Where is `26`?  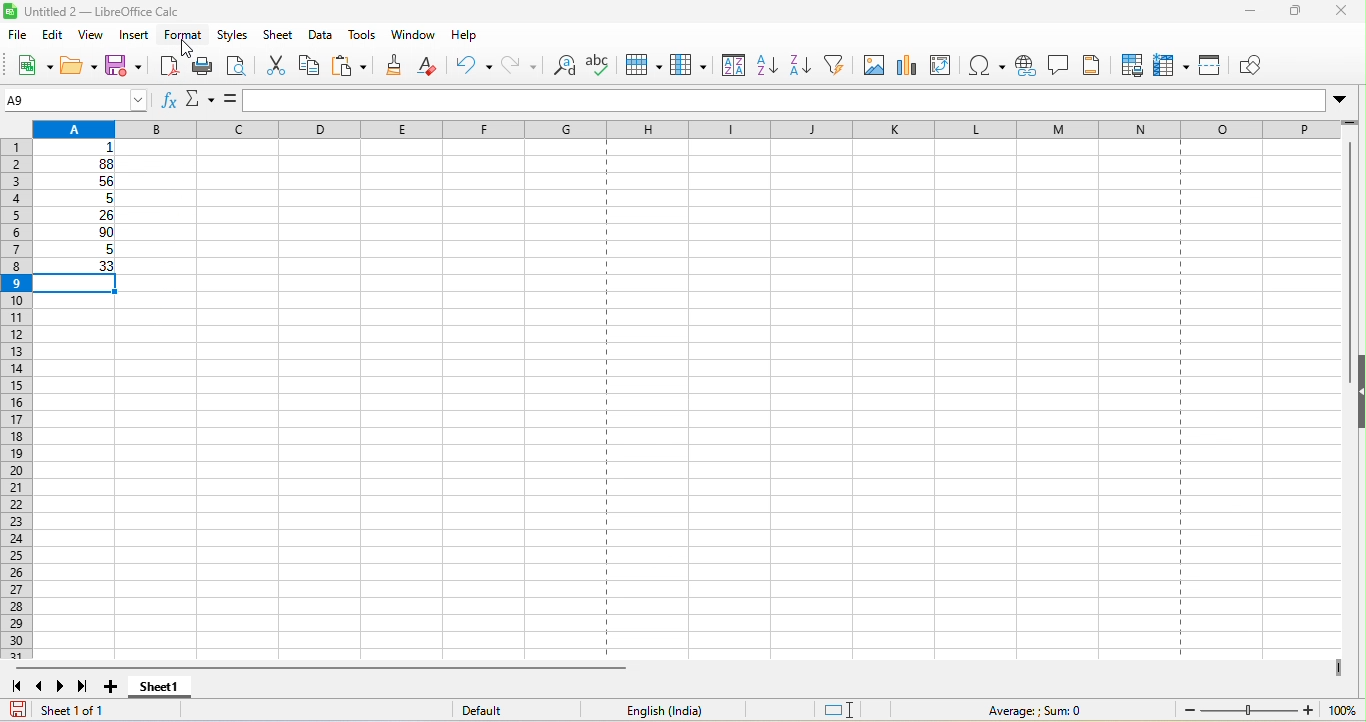
26 is located at coordinates (79, 216).